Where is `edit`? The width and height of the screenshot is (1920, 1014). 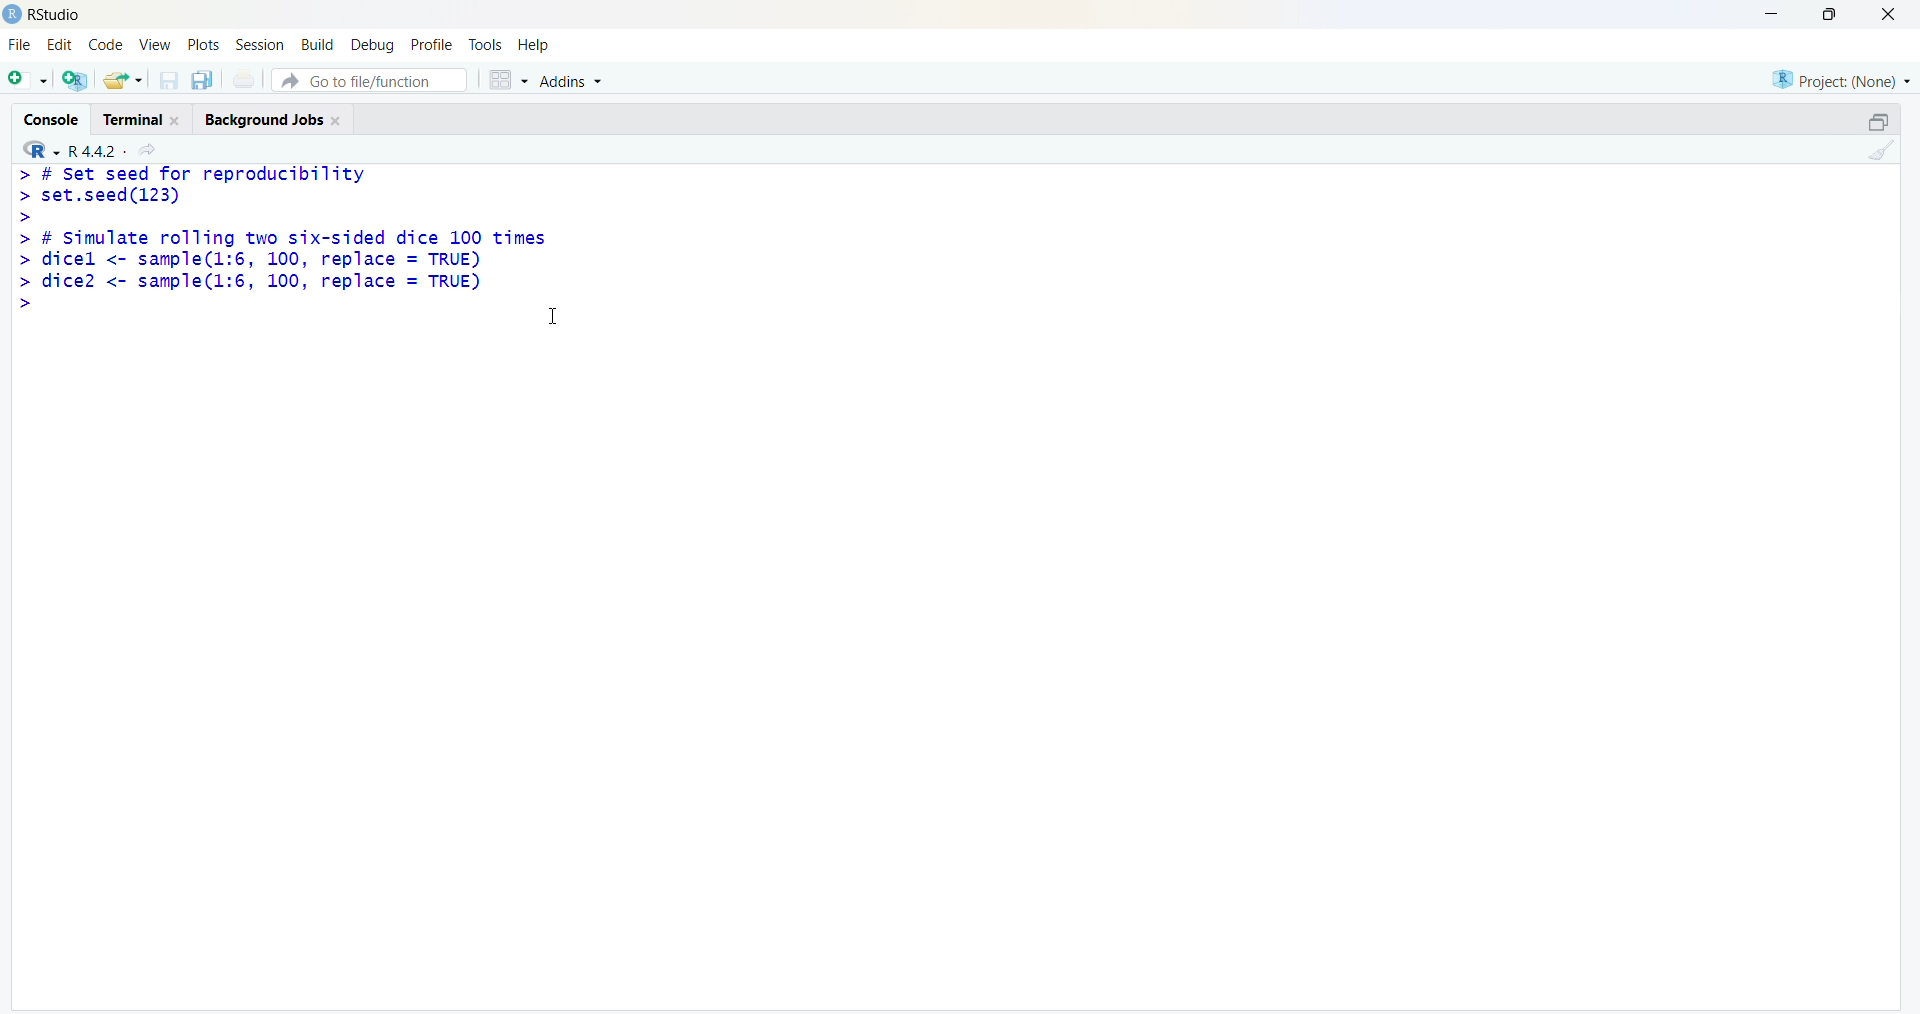
edit is located at coordinates (60, 44).